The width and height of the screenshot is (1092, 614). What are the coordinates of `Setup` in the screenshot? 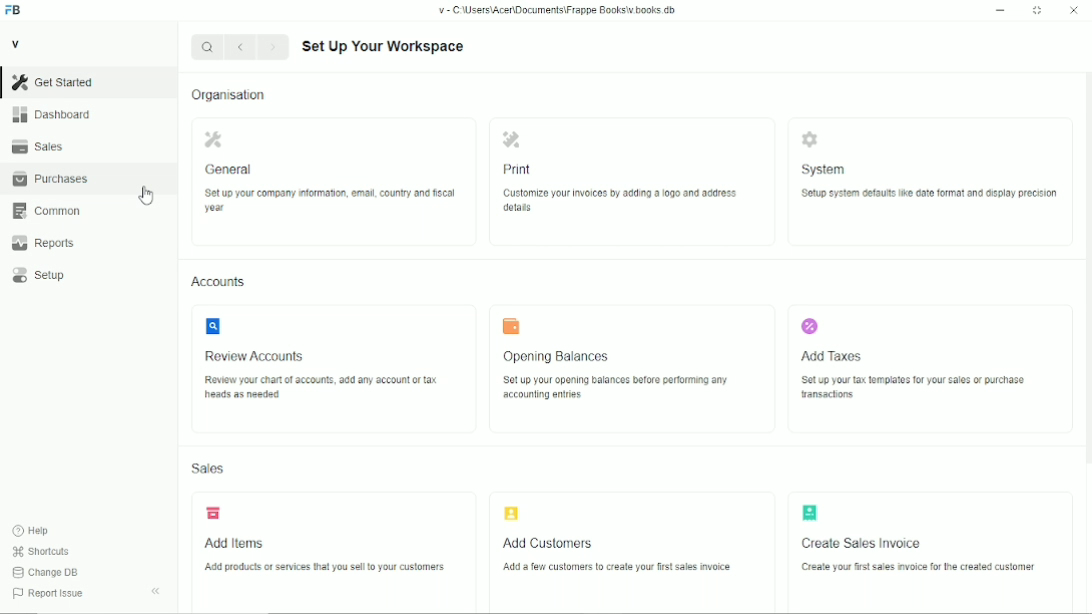 It's located at (51, 278).